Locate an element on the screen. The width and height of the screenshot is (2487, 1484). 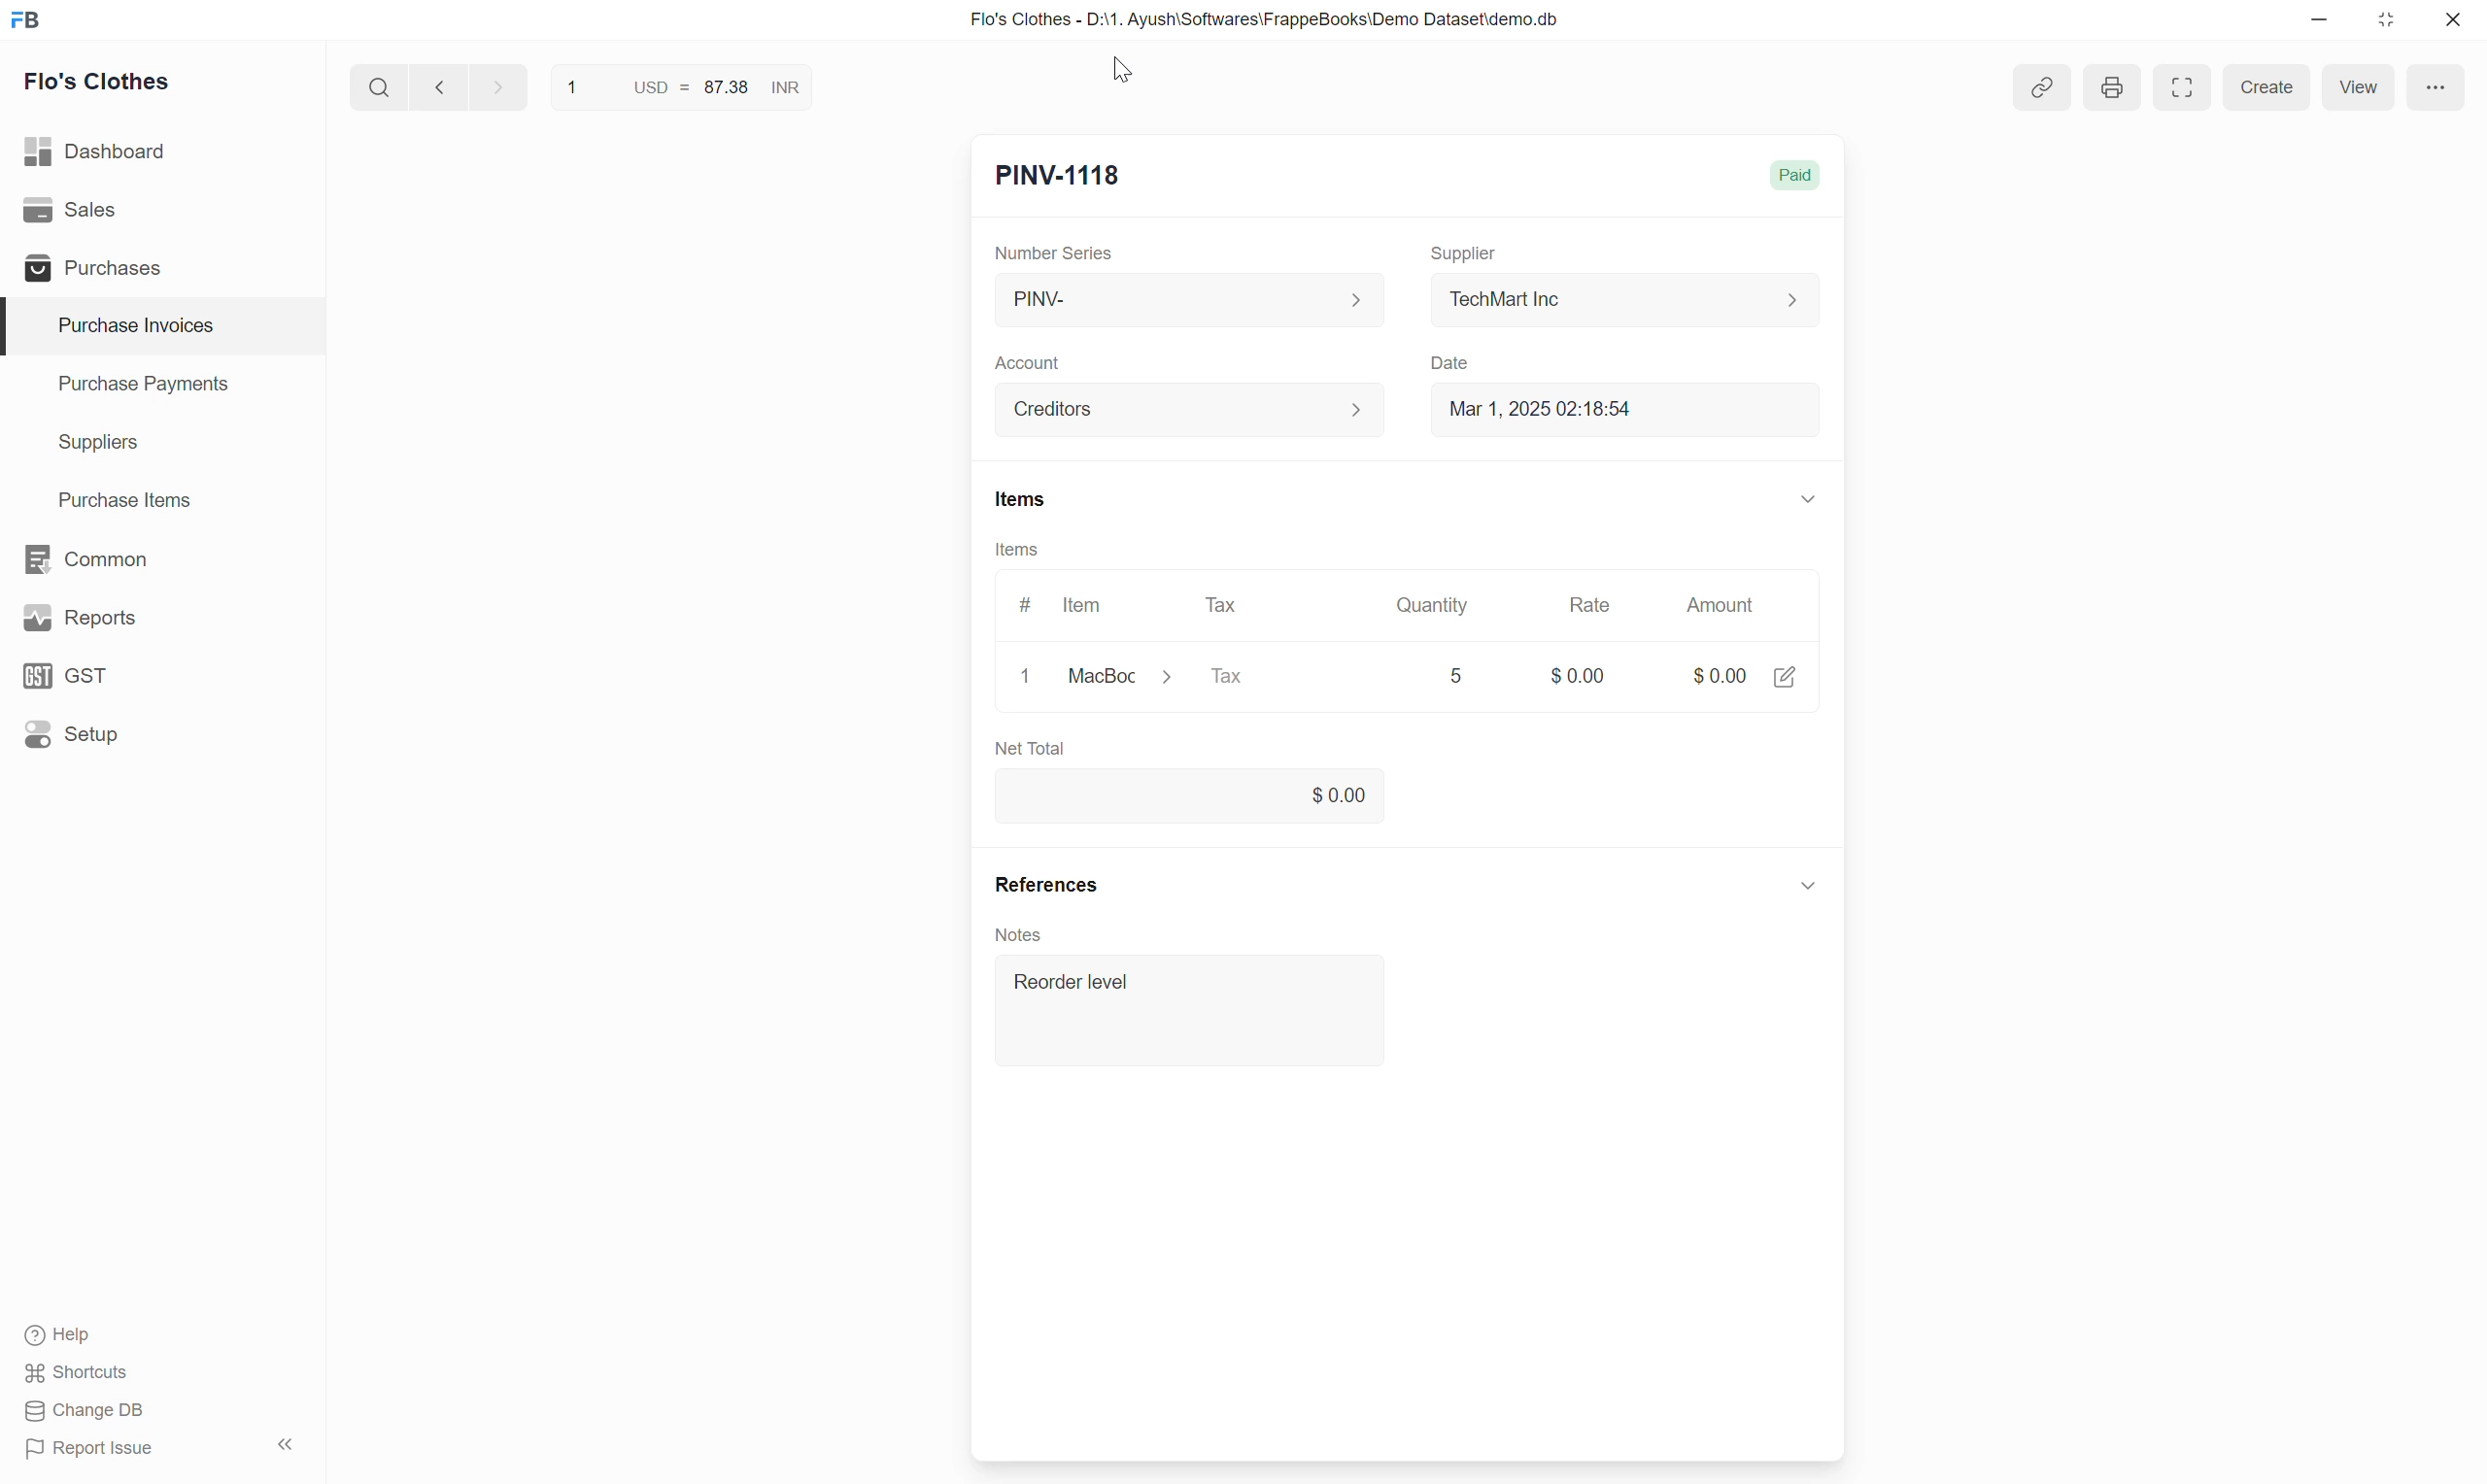
next is located at coordinates (501, 86).